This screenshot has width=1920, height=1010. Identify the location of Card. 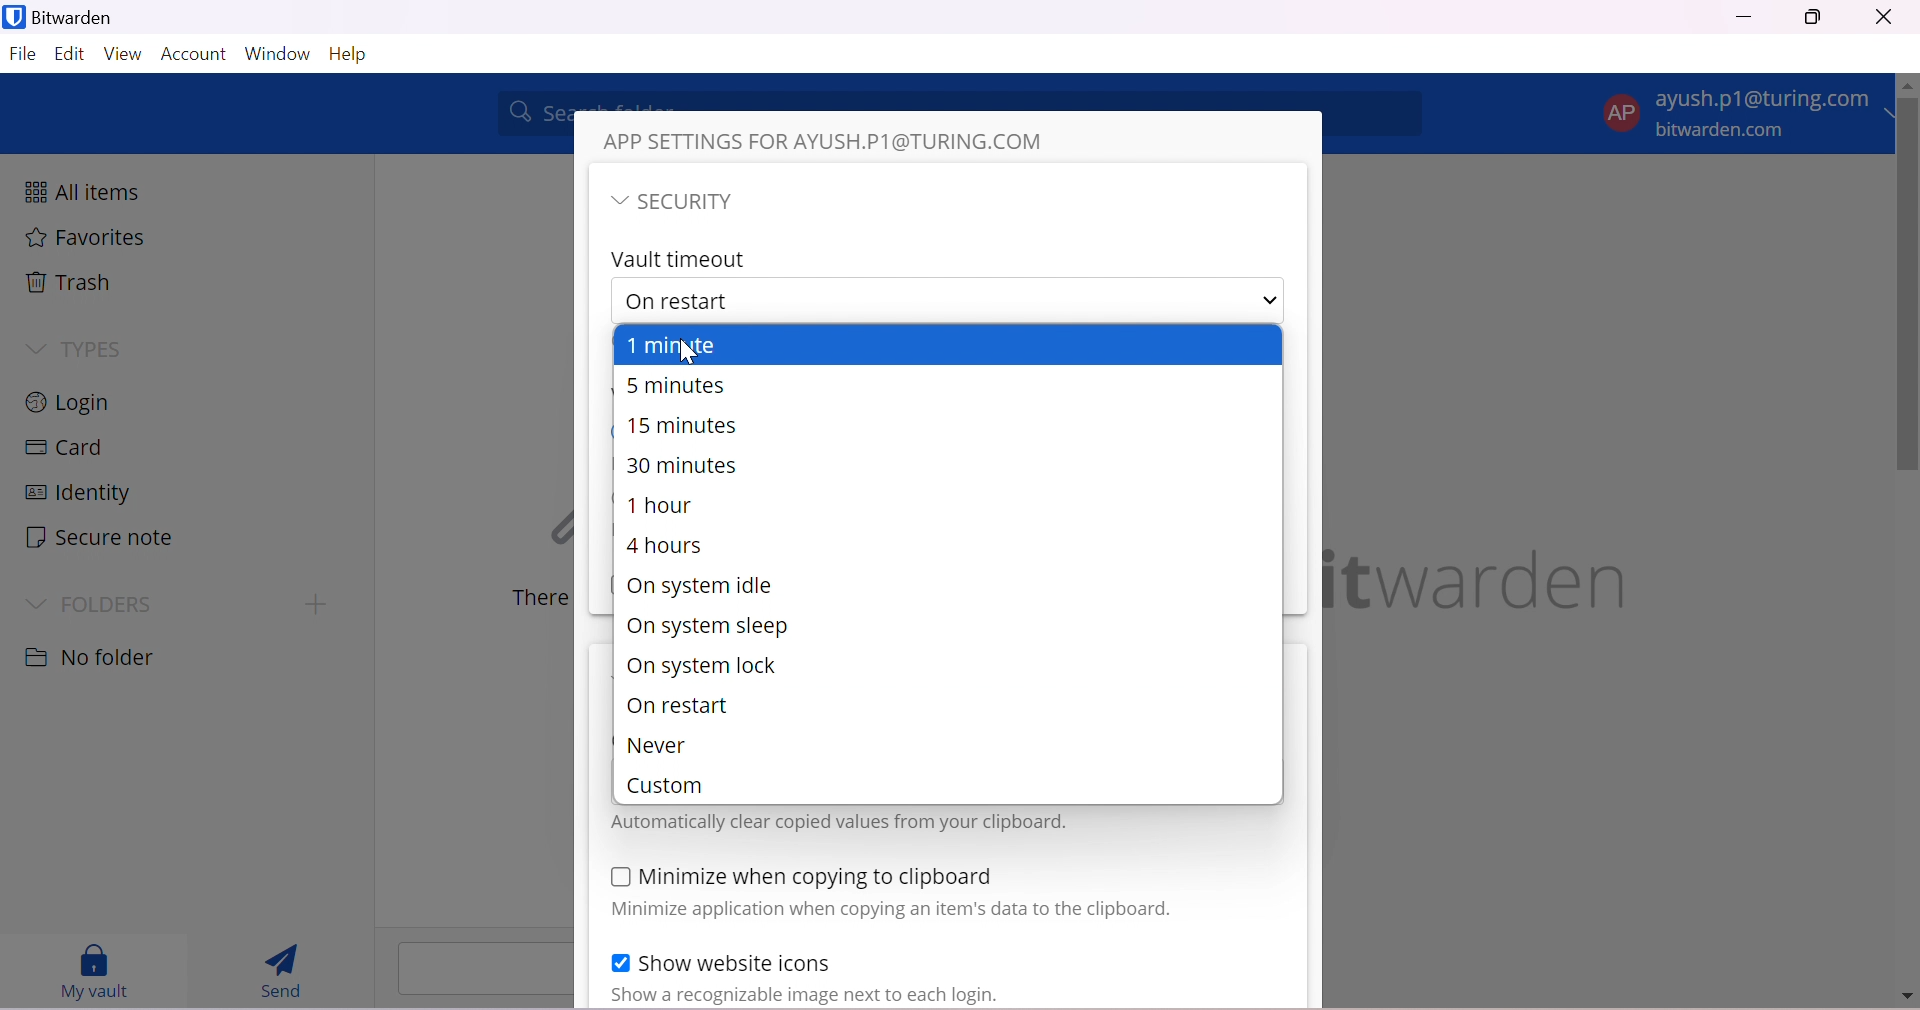
(65, 447).